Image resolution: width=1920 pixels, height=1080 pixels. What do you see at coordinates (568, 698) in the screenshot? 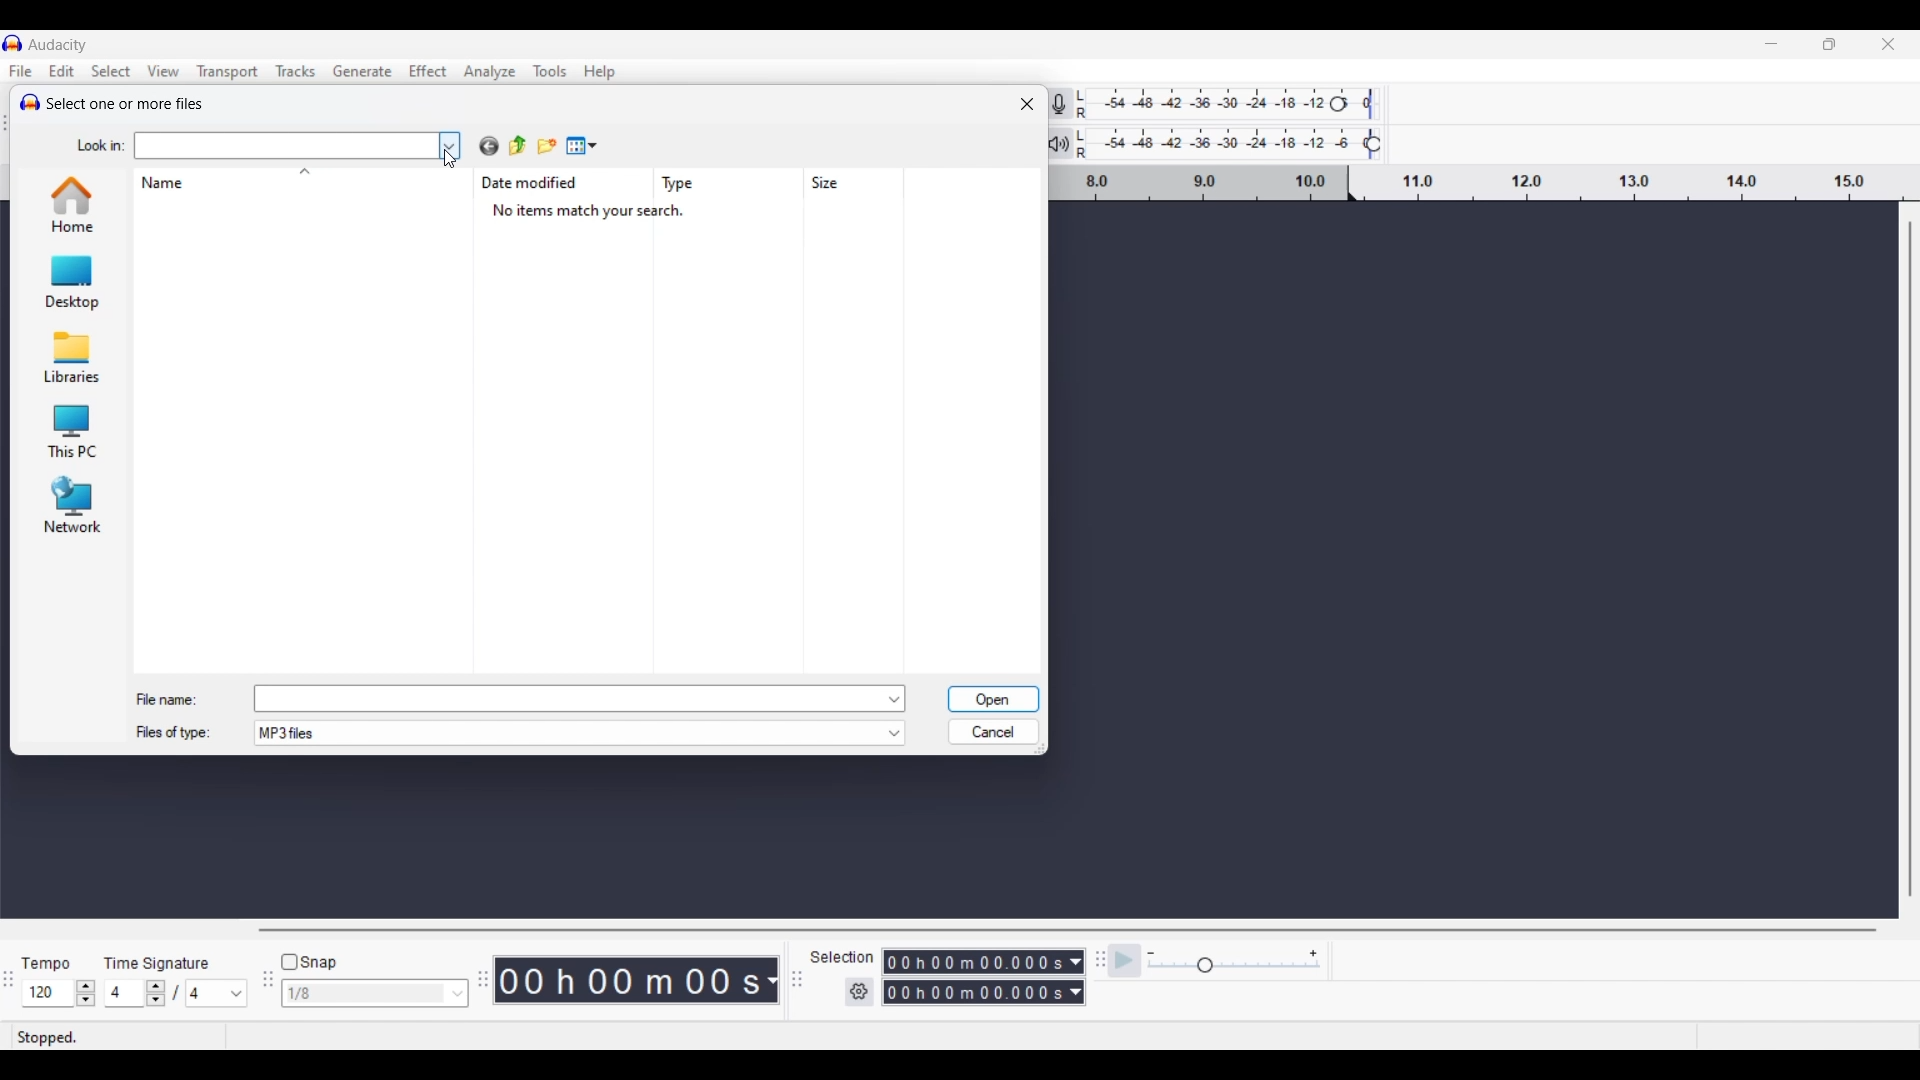
I see `Type in file name` at bounding box center [568, 698].